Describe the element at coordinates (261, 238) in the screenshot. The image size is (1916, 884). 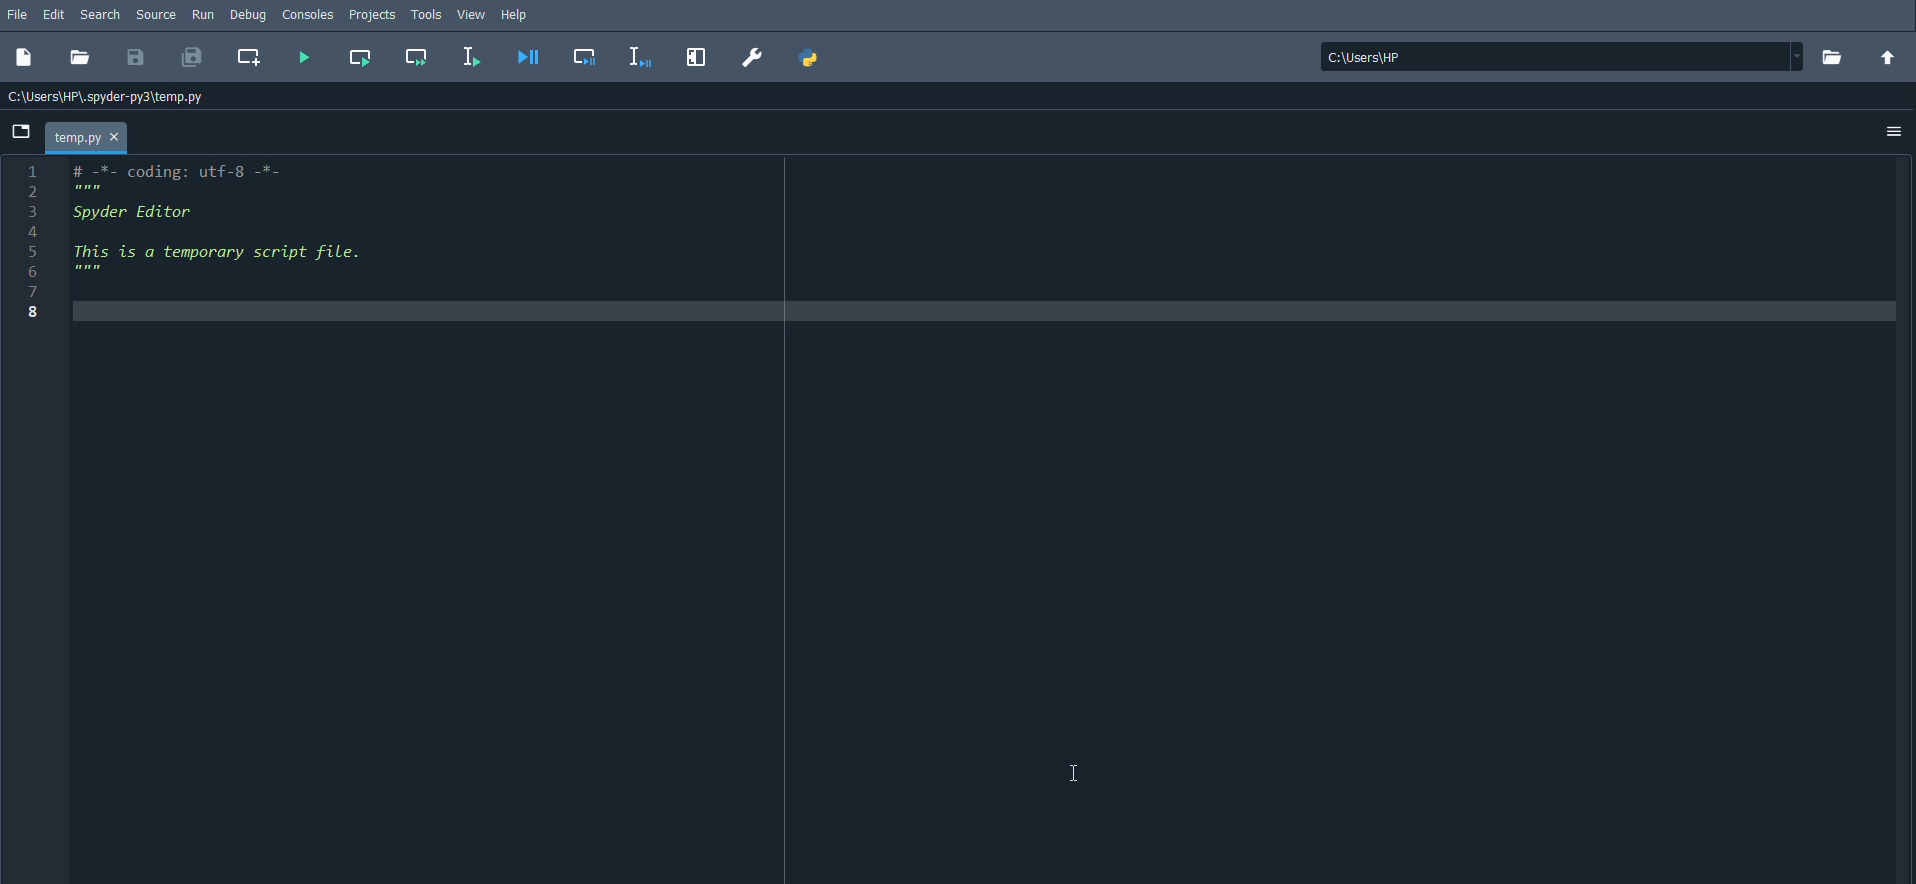
I see `Spyder Editor This is a temporary script file` at that location.